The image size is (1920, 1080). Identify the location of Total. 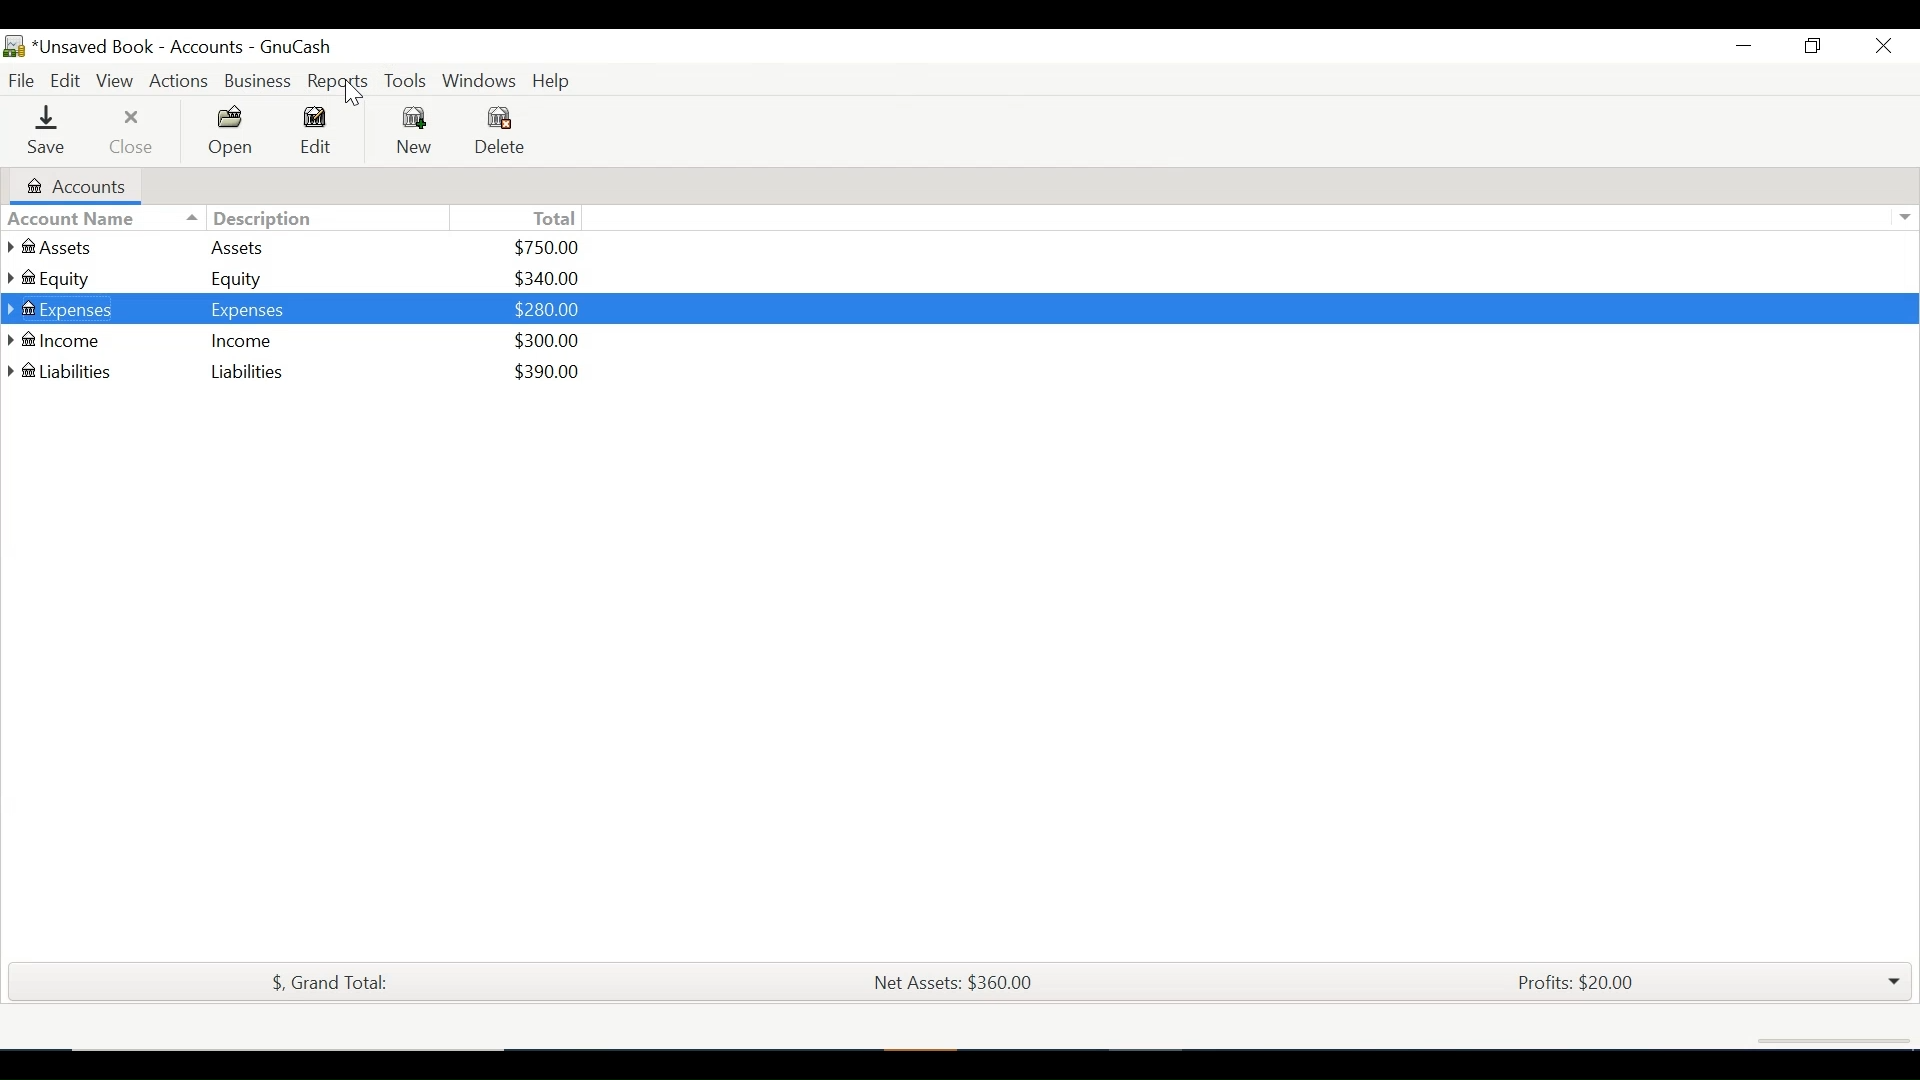
(545, 217).